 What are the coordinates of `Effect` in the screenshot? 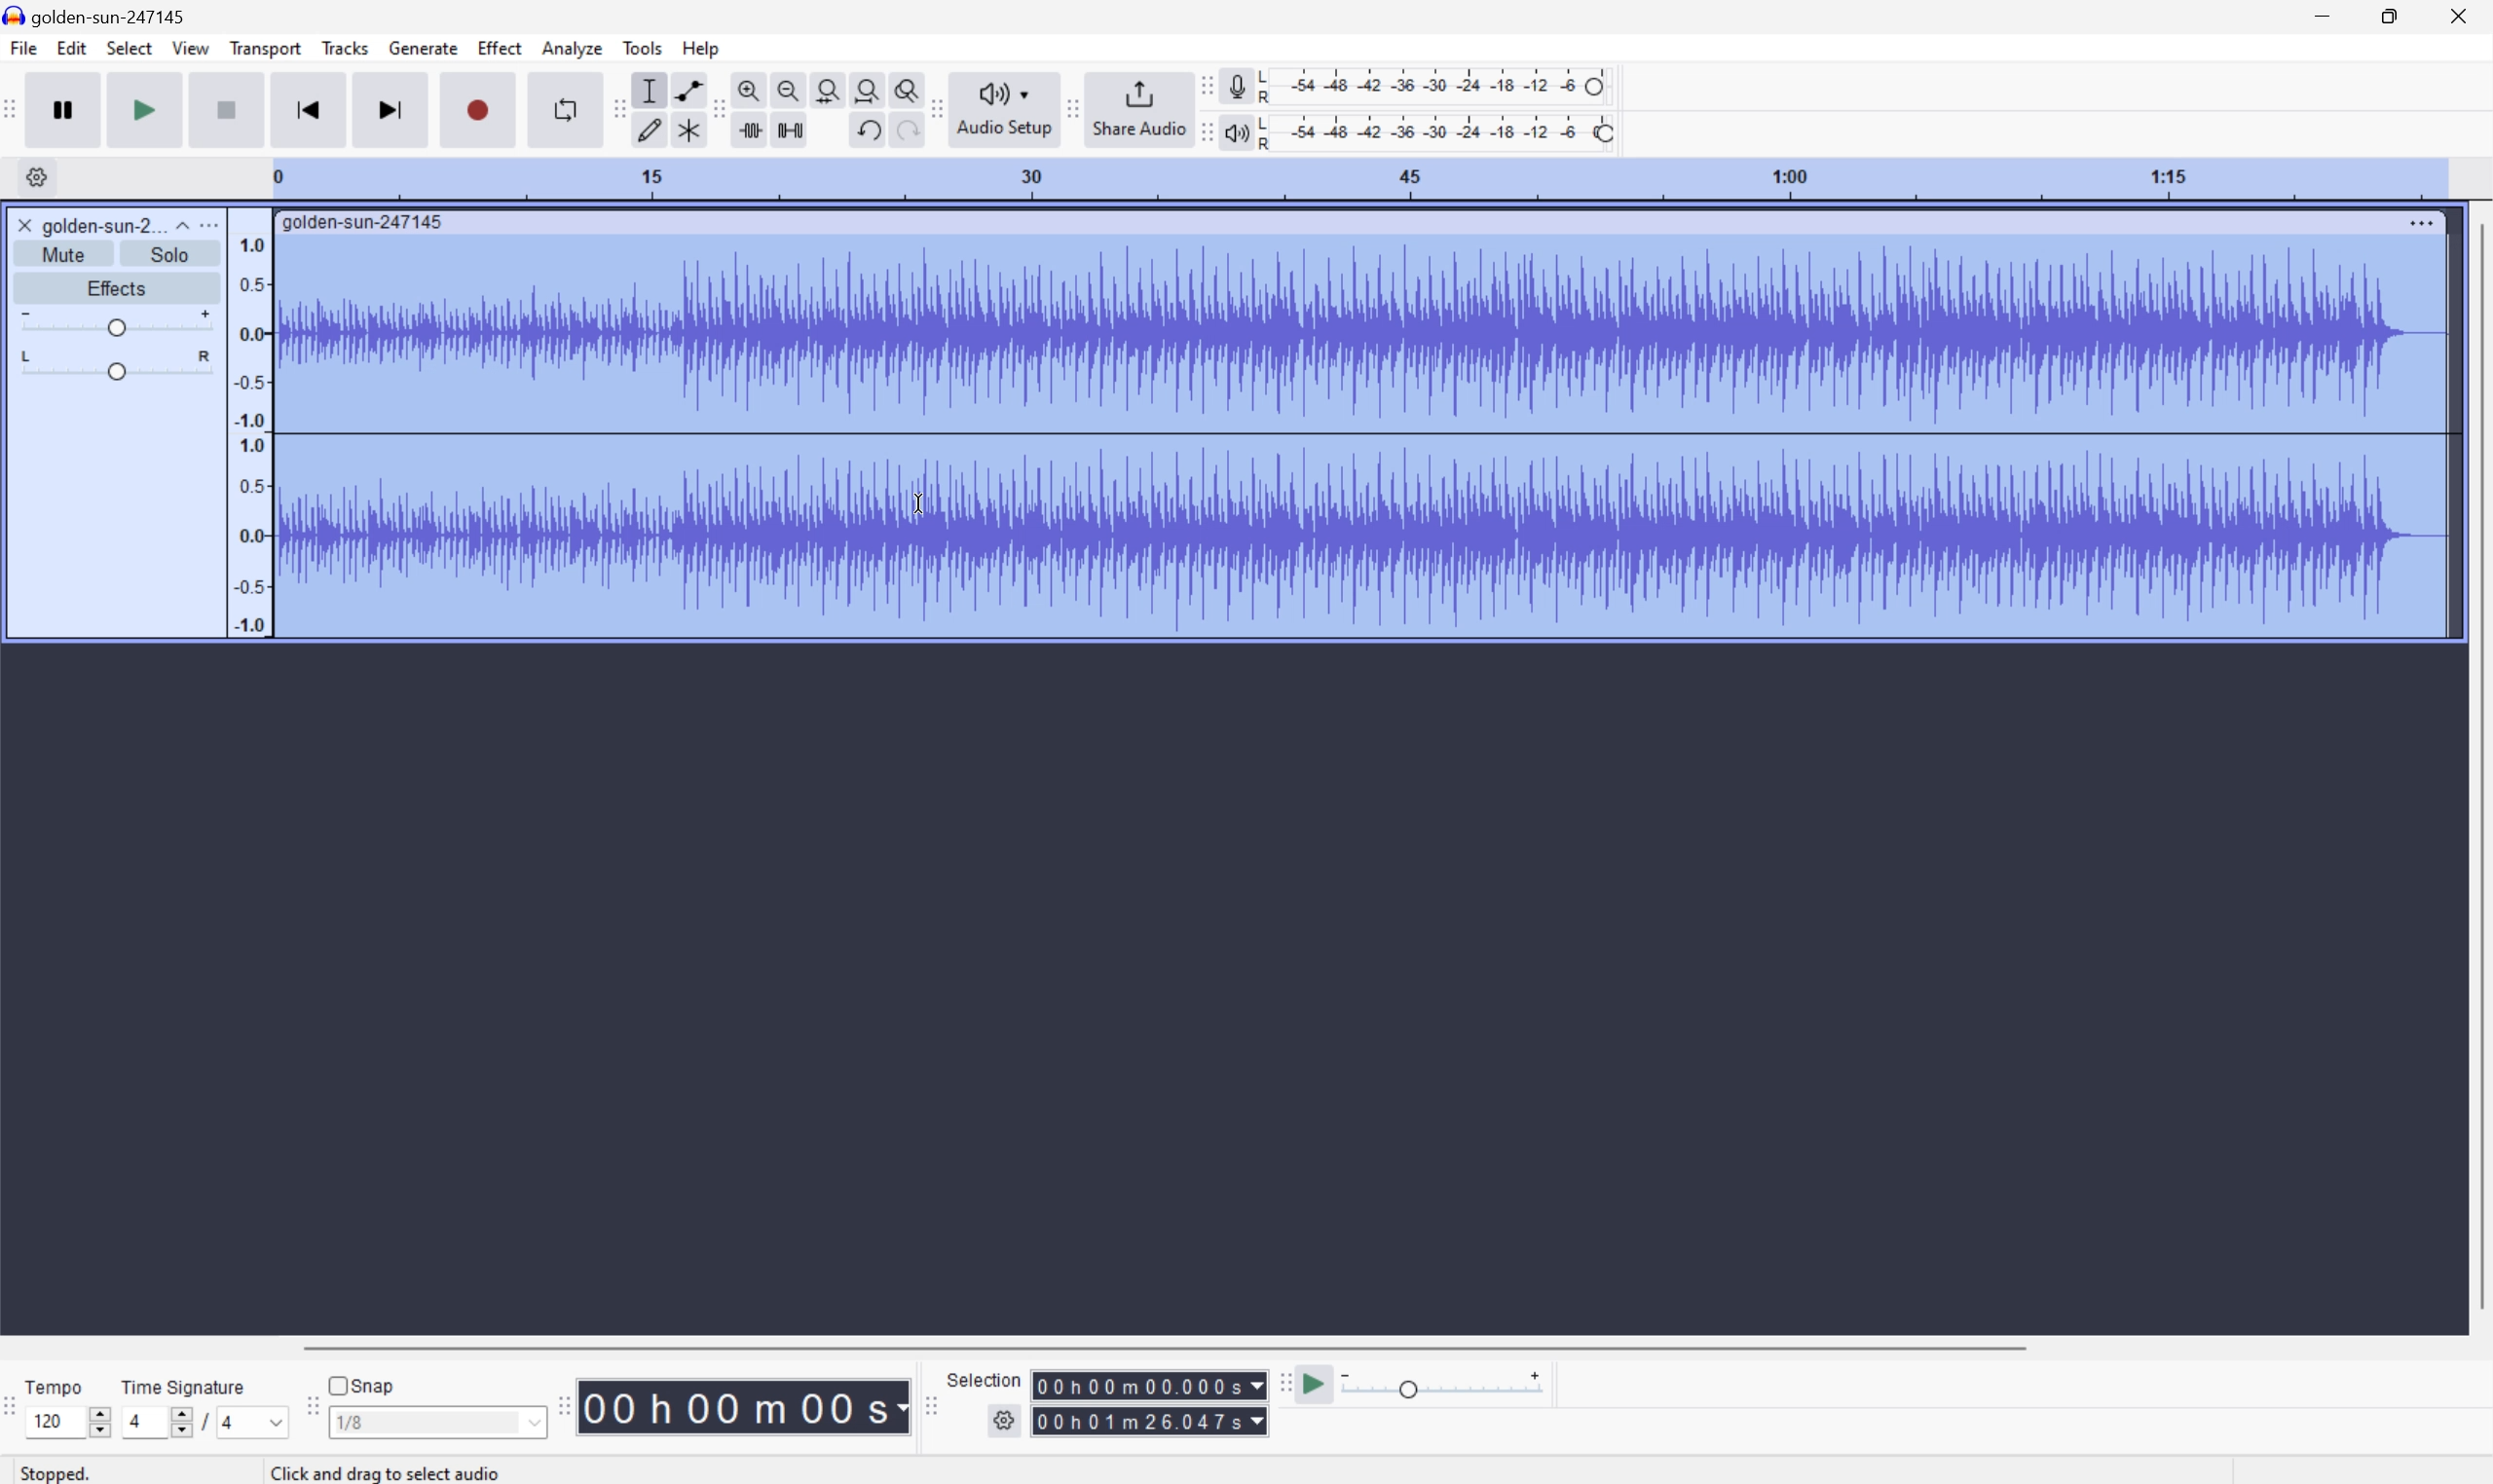 It's located at (500, 46).